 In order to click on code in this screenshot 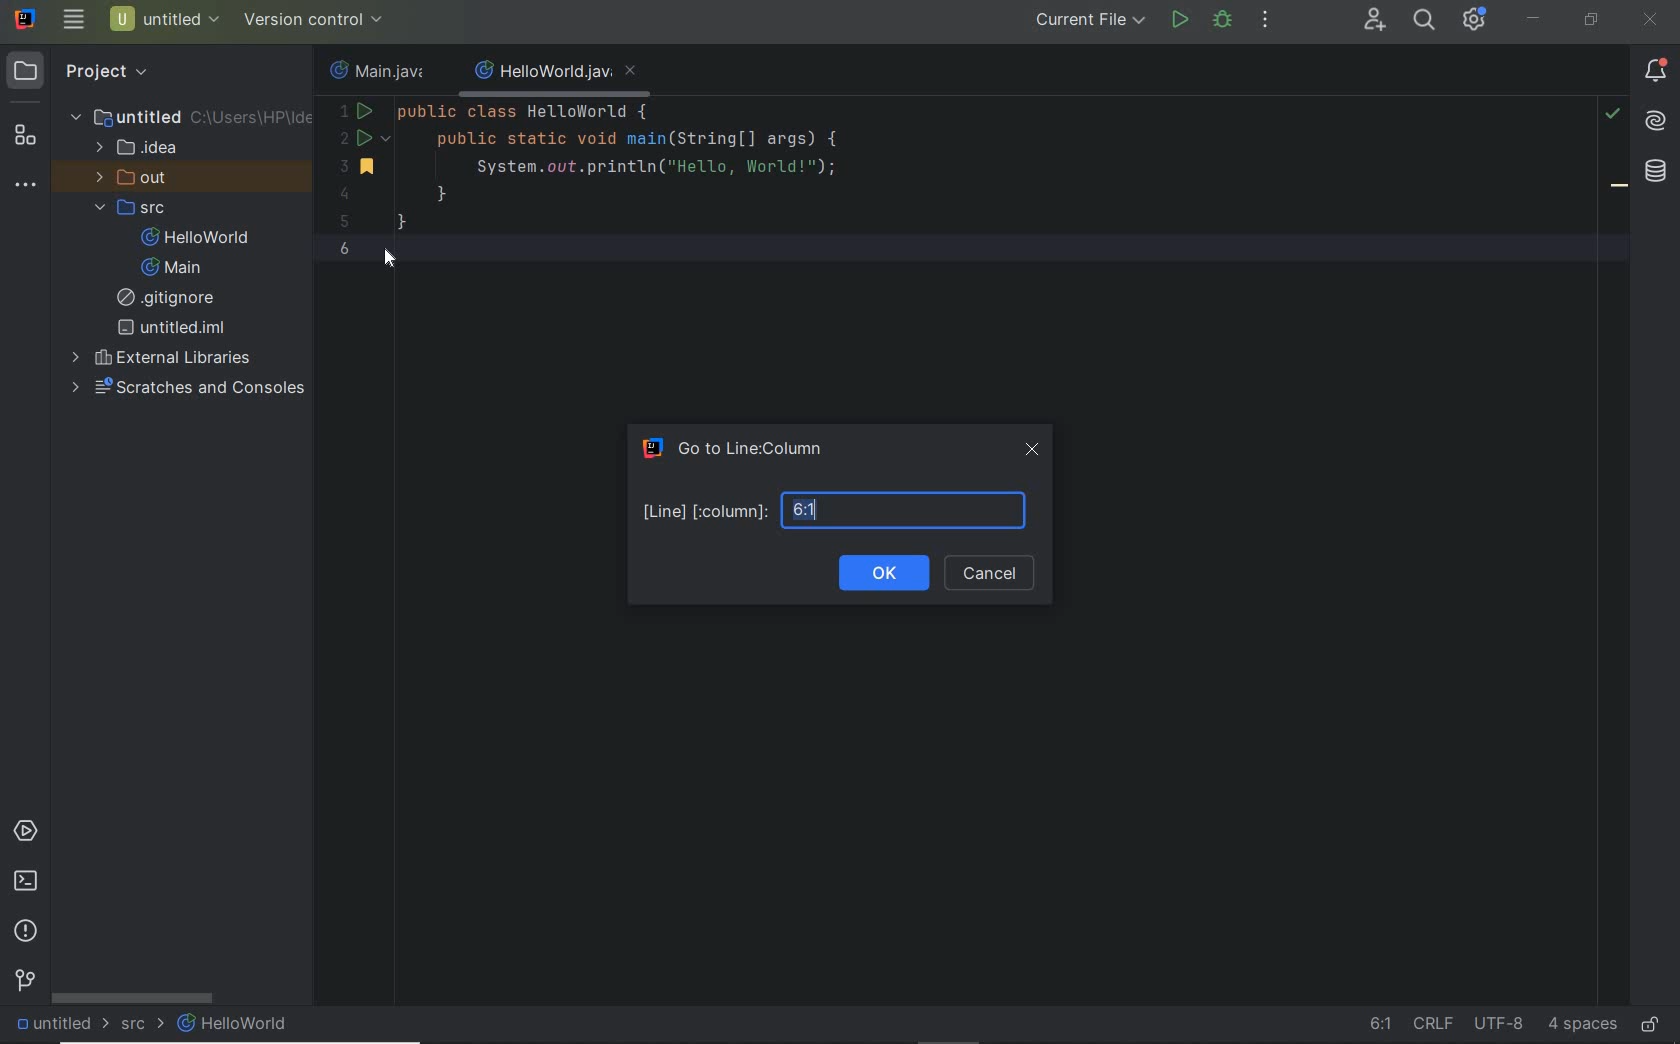, I will do `click(602, 162)`.